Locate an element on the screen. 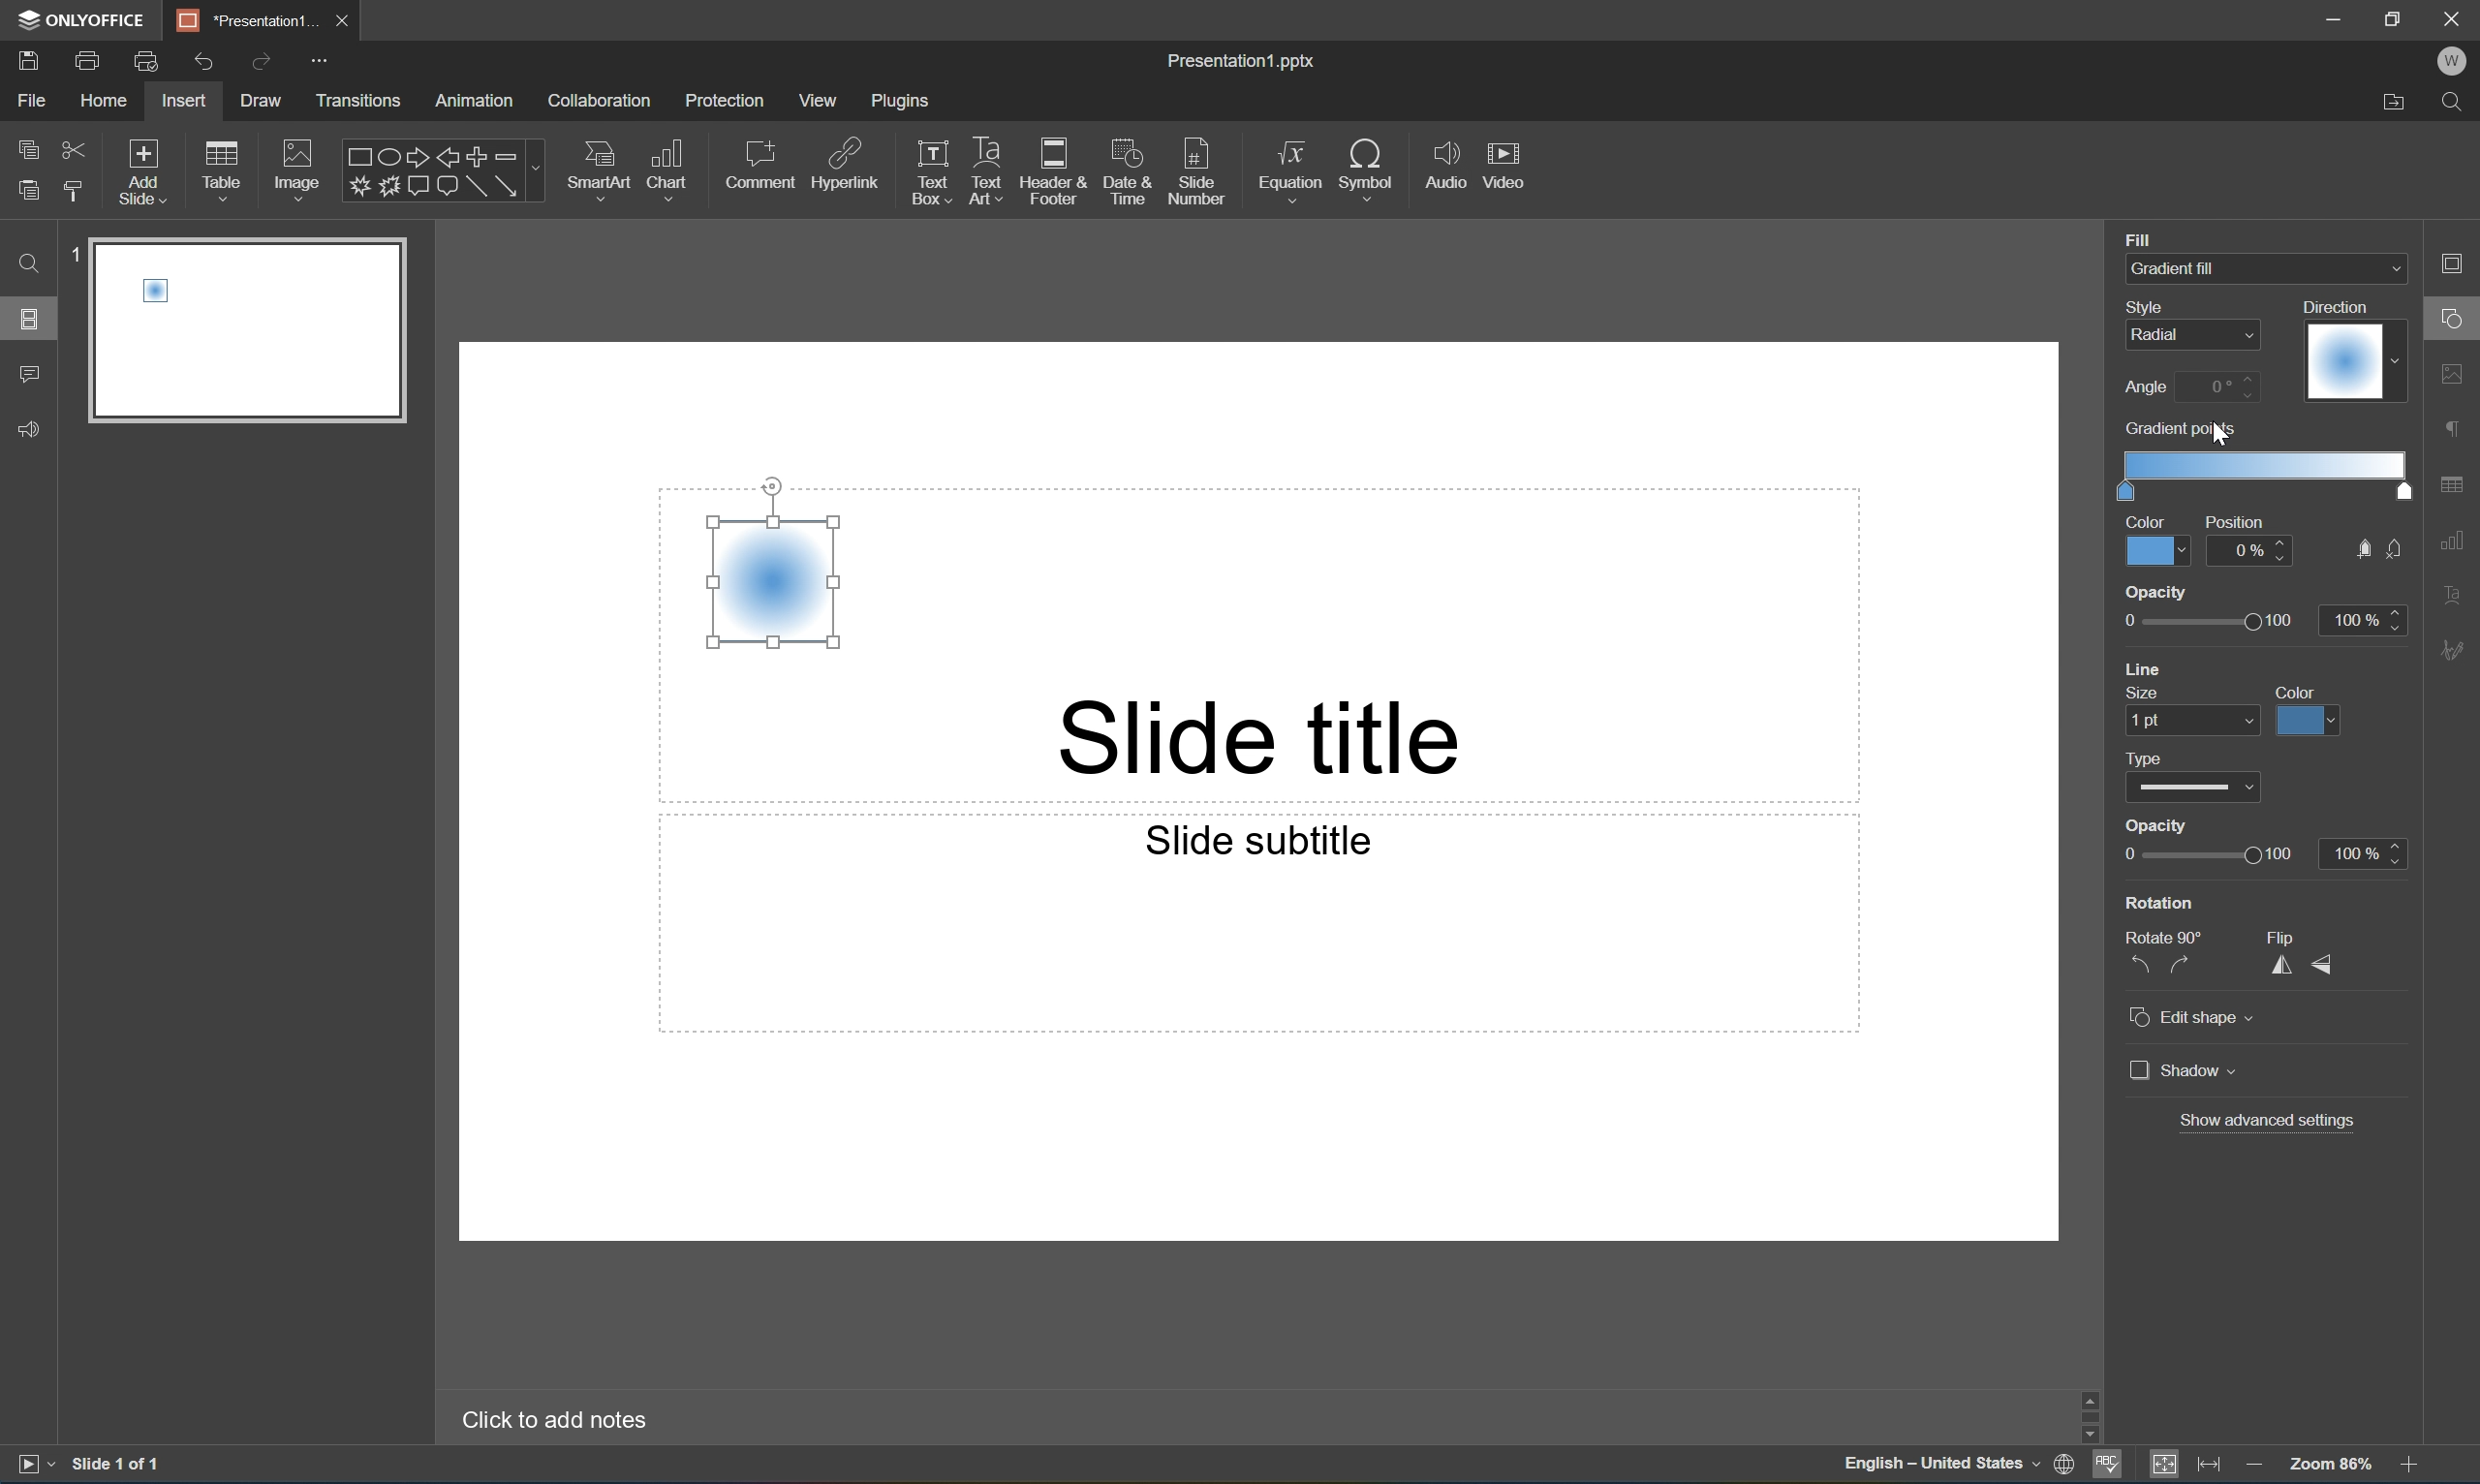  Image settings is located at coordinates (2458, 370).